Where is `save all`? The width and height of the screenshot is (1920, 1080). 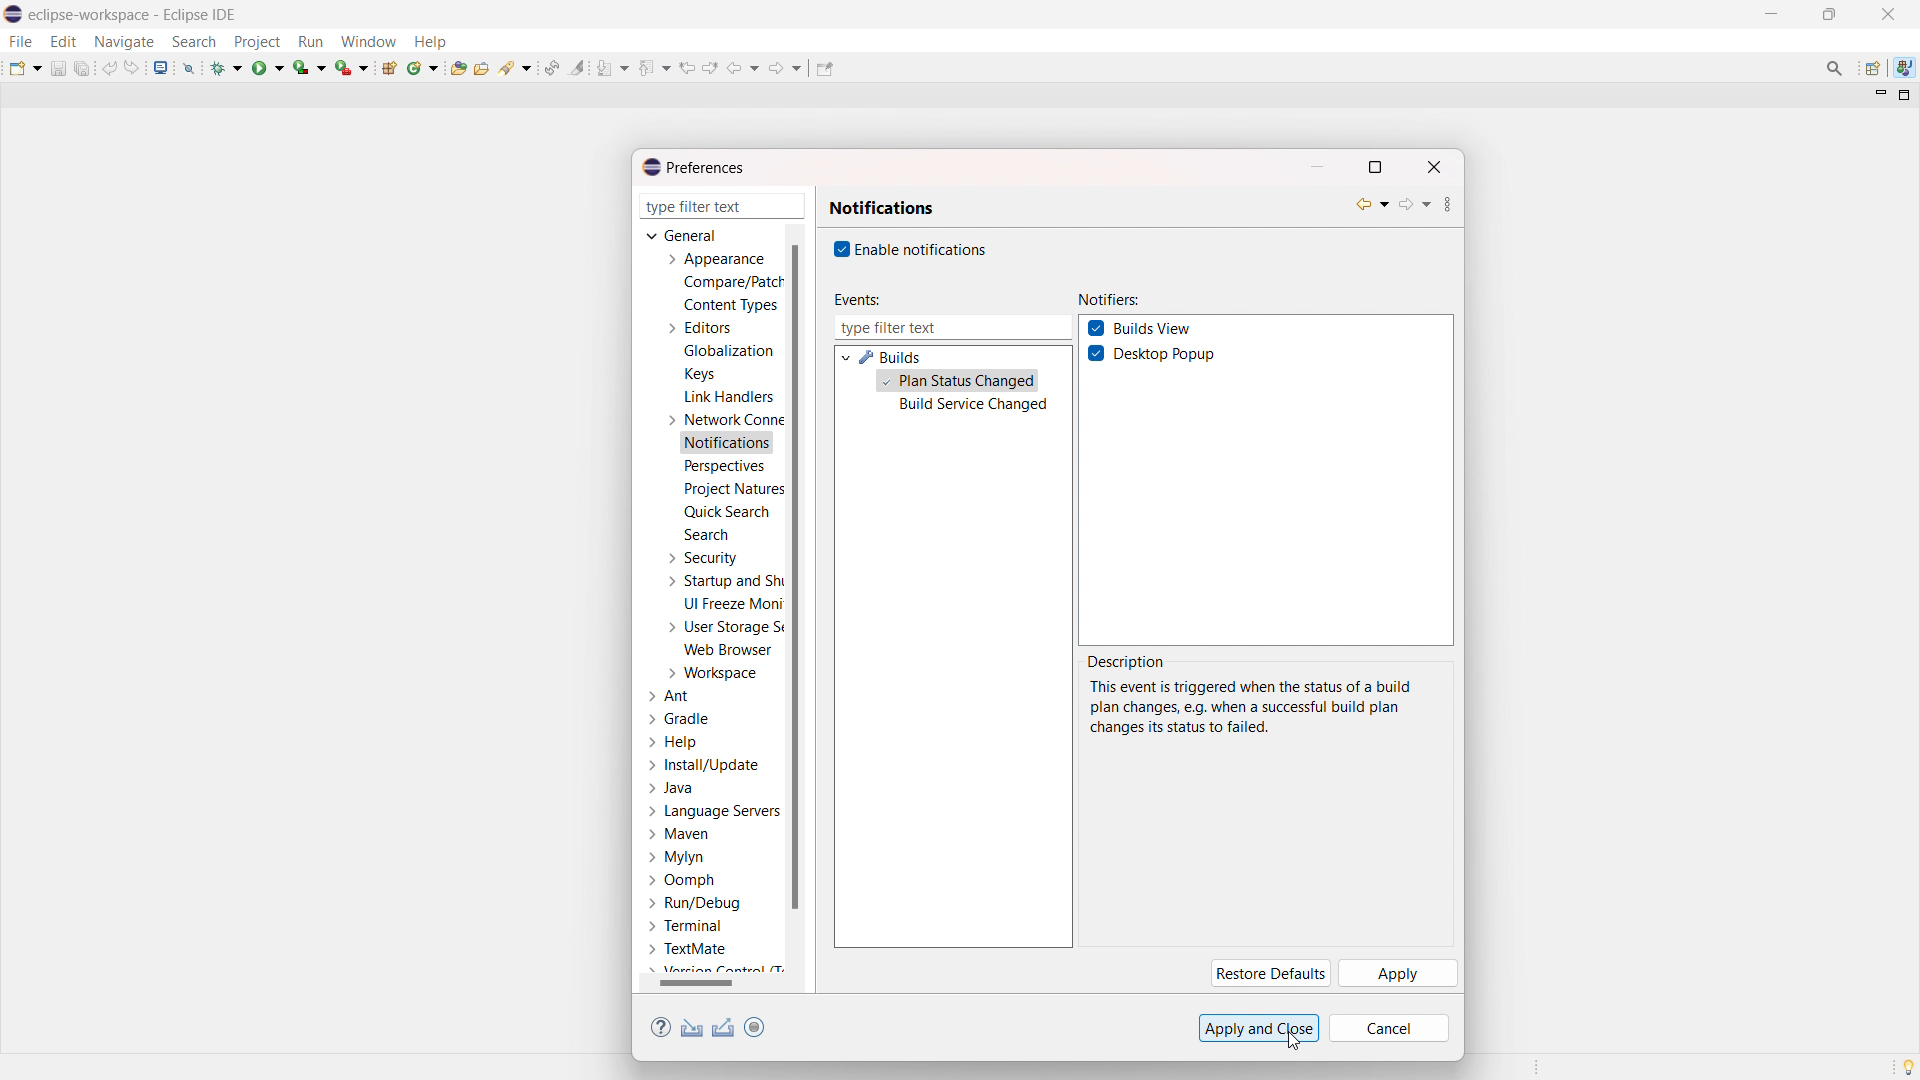
save all is located at coordinates (84, 67).